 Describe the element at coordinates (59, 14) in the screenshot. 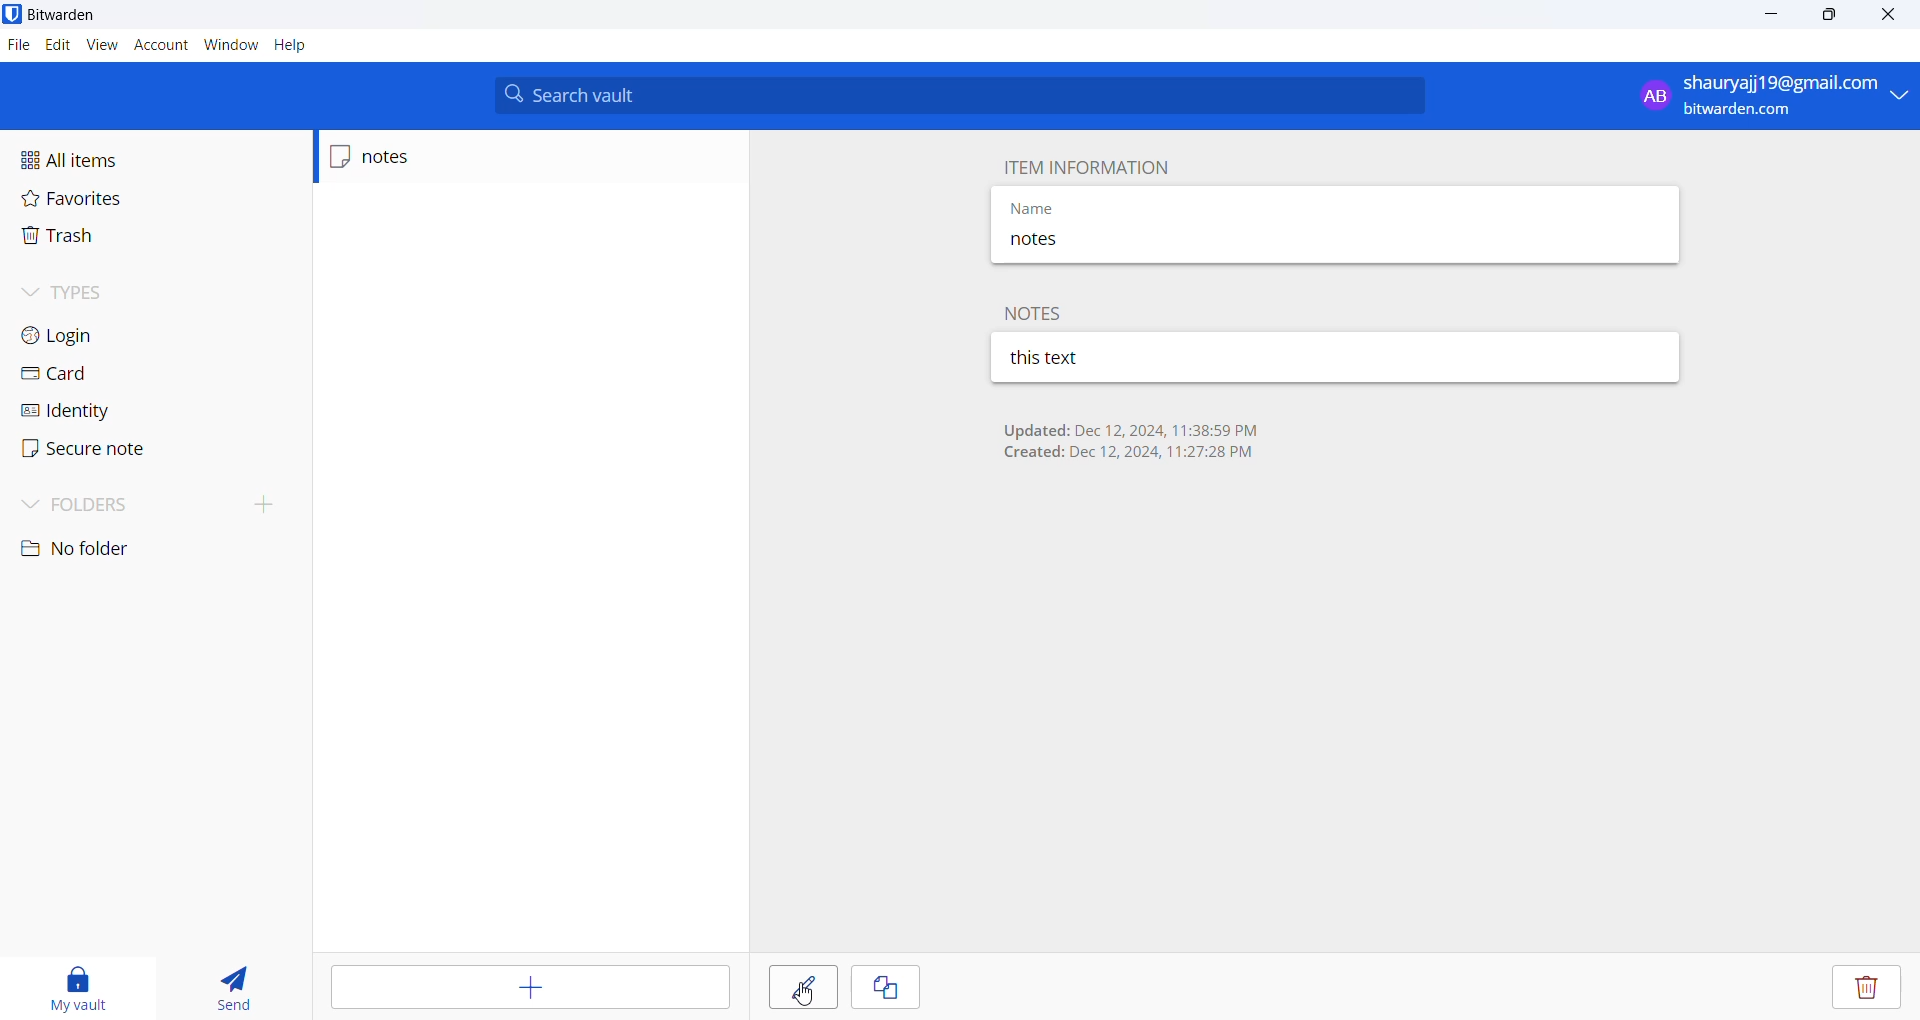

I see `bitwarden` at that location.